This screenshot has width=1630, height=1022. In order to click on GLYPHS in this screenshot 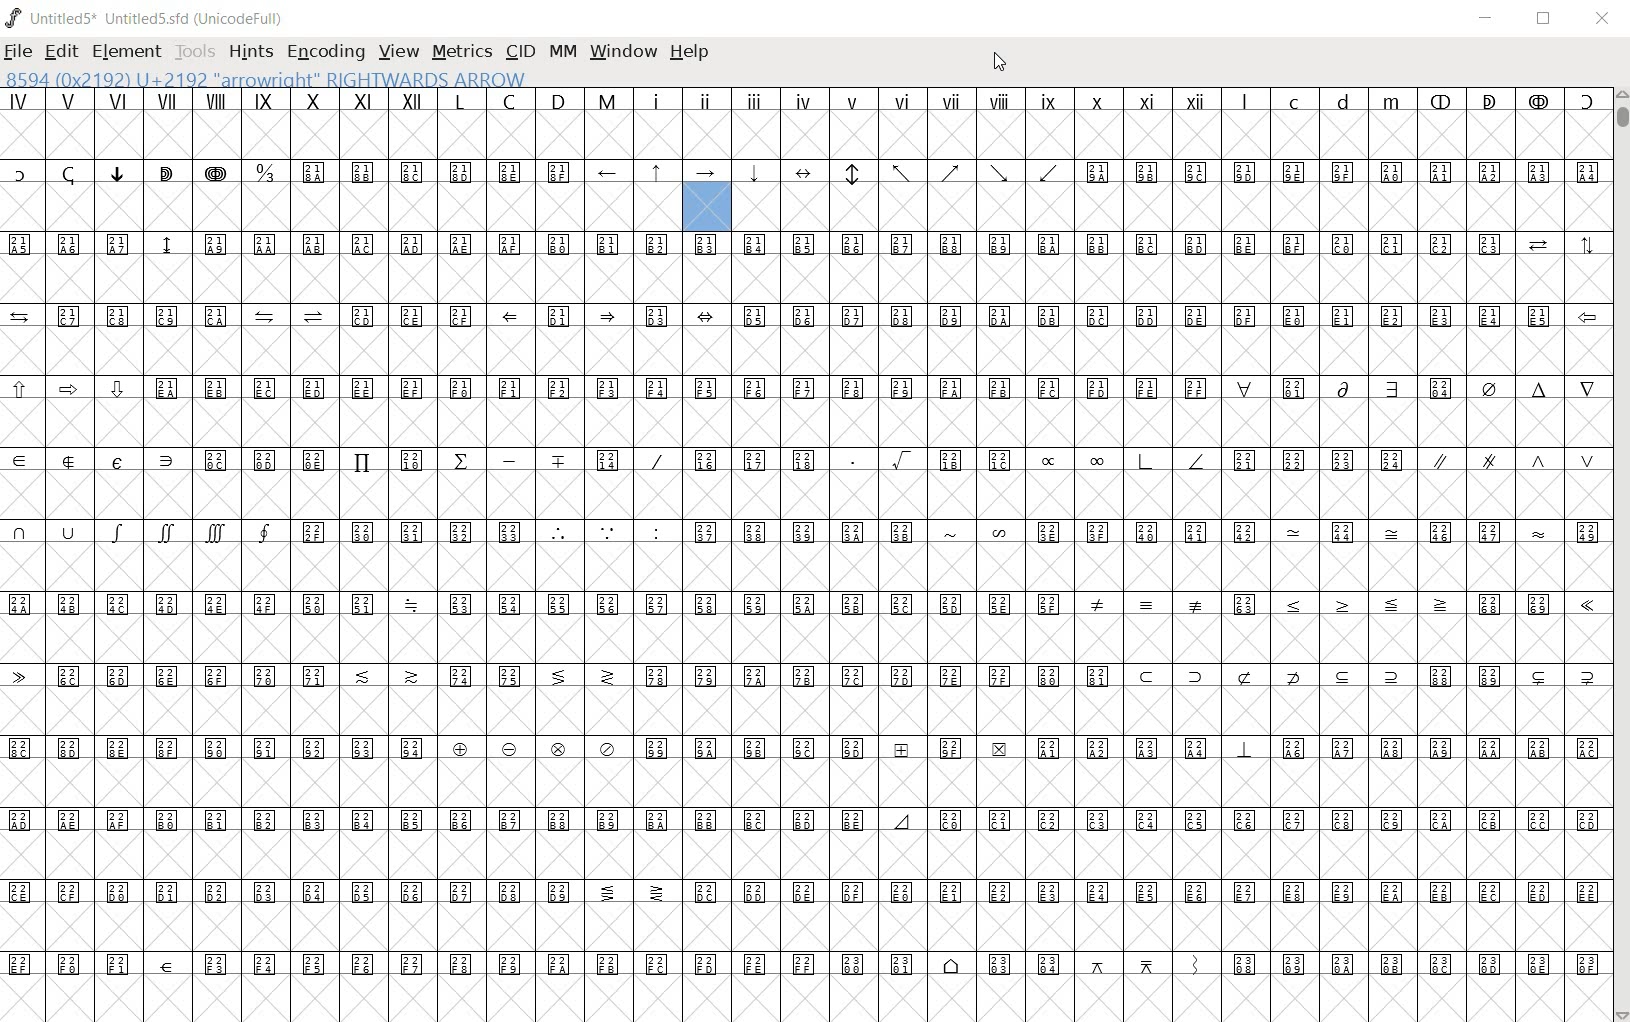, I will do `click(316, 504)`.